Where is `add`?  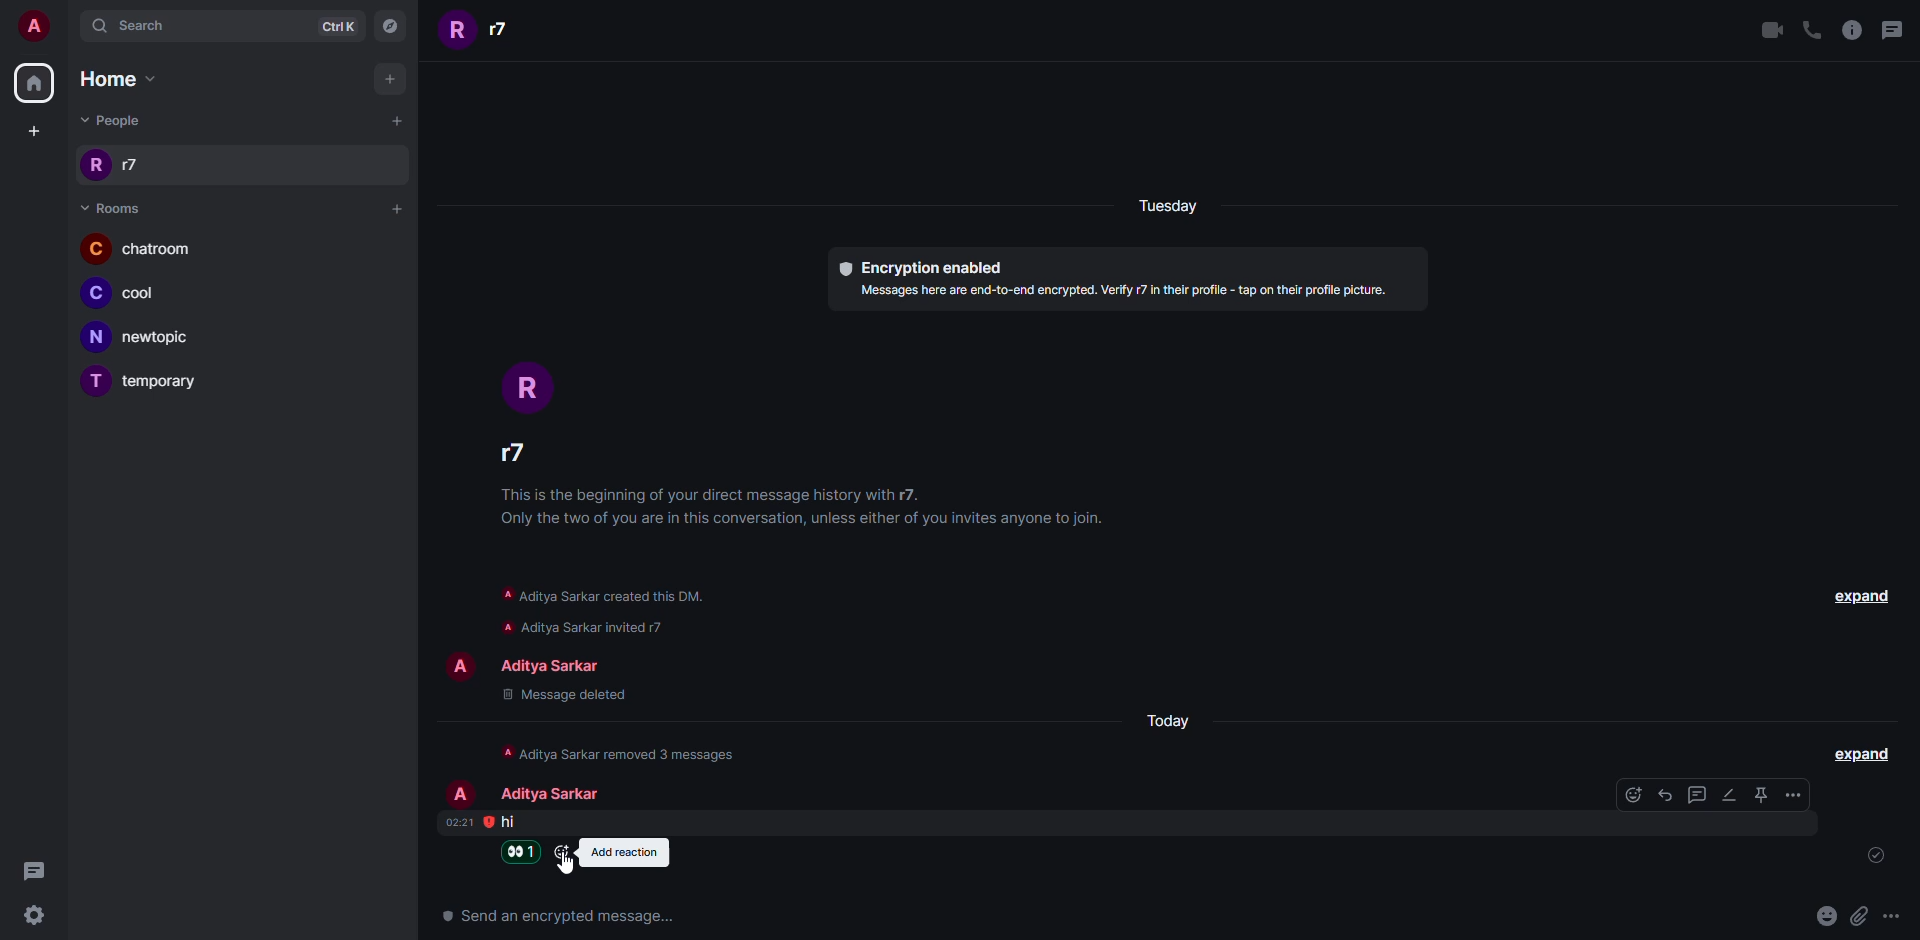
add is located at coordinates (394, 207).